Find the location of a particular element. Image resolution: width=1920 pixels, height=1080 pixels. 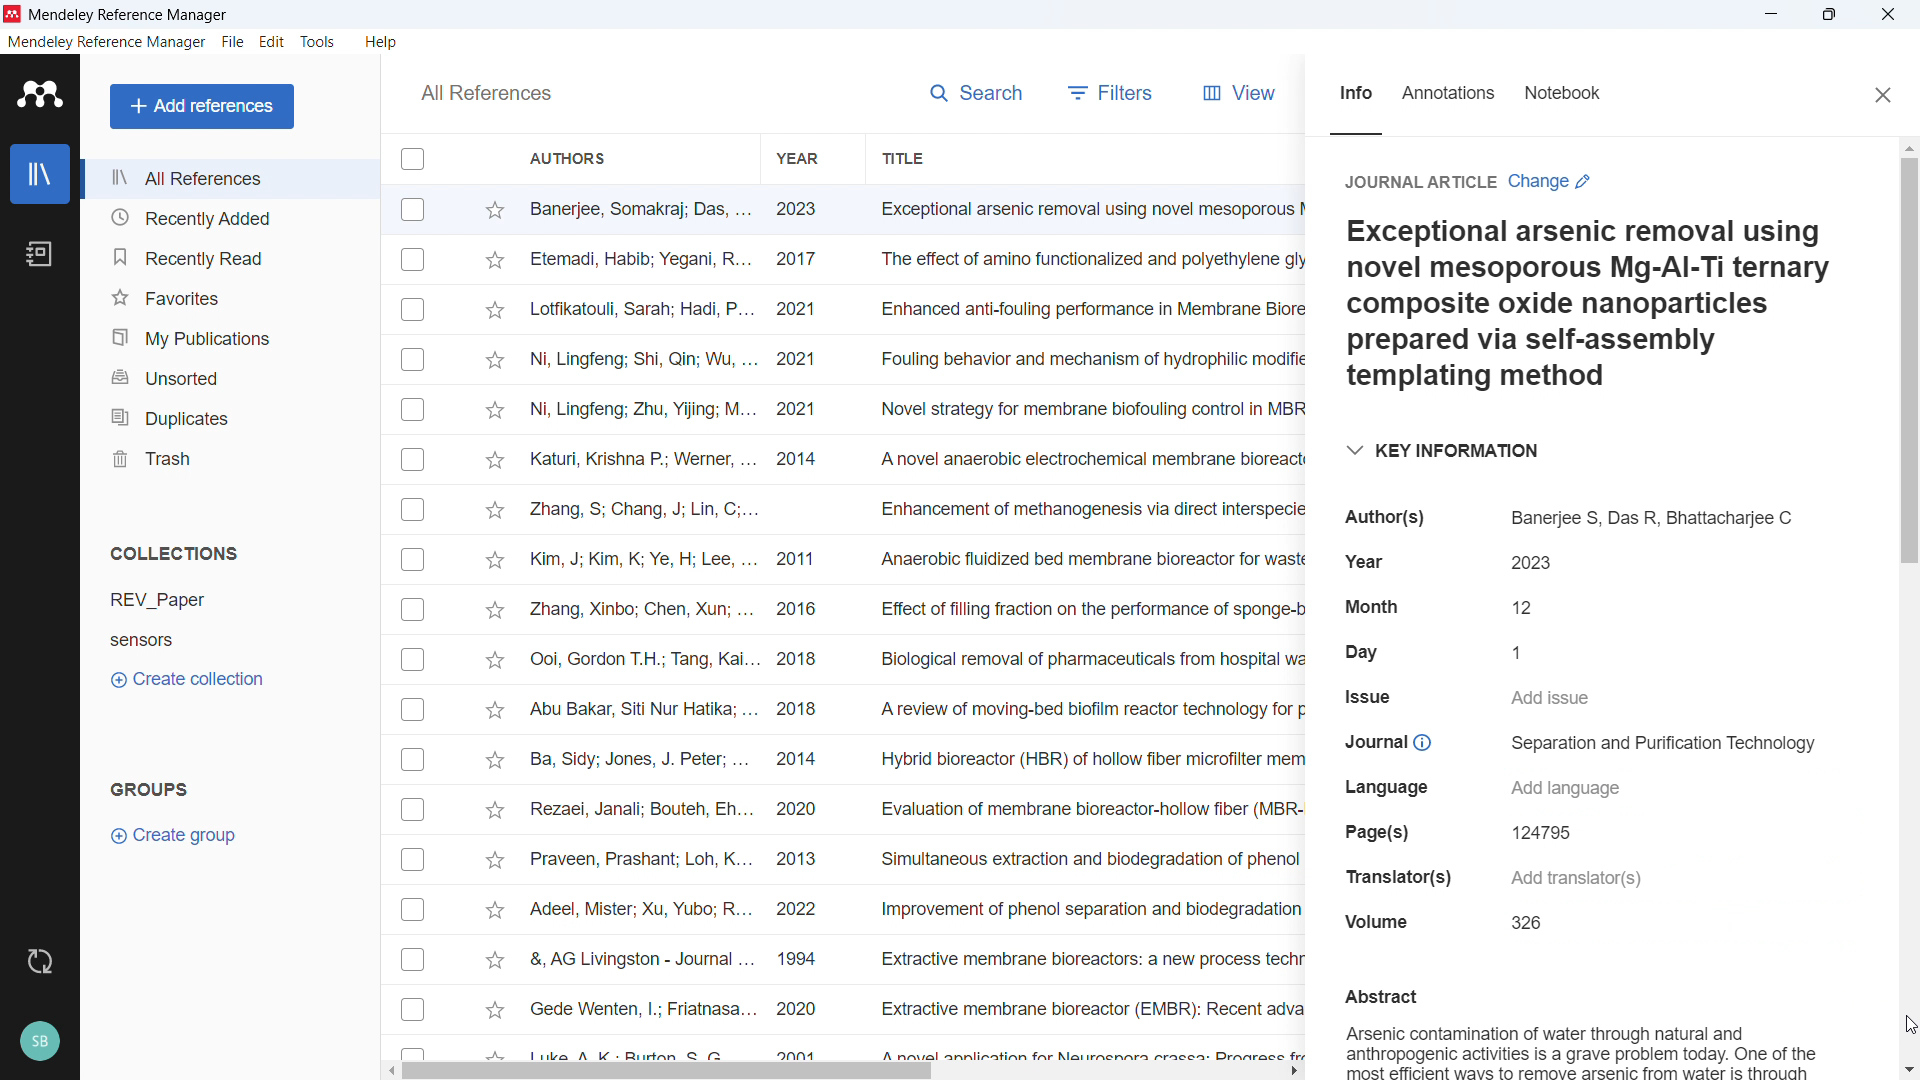

click to starmark individual entries is located at coordinates (494, 809).